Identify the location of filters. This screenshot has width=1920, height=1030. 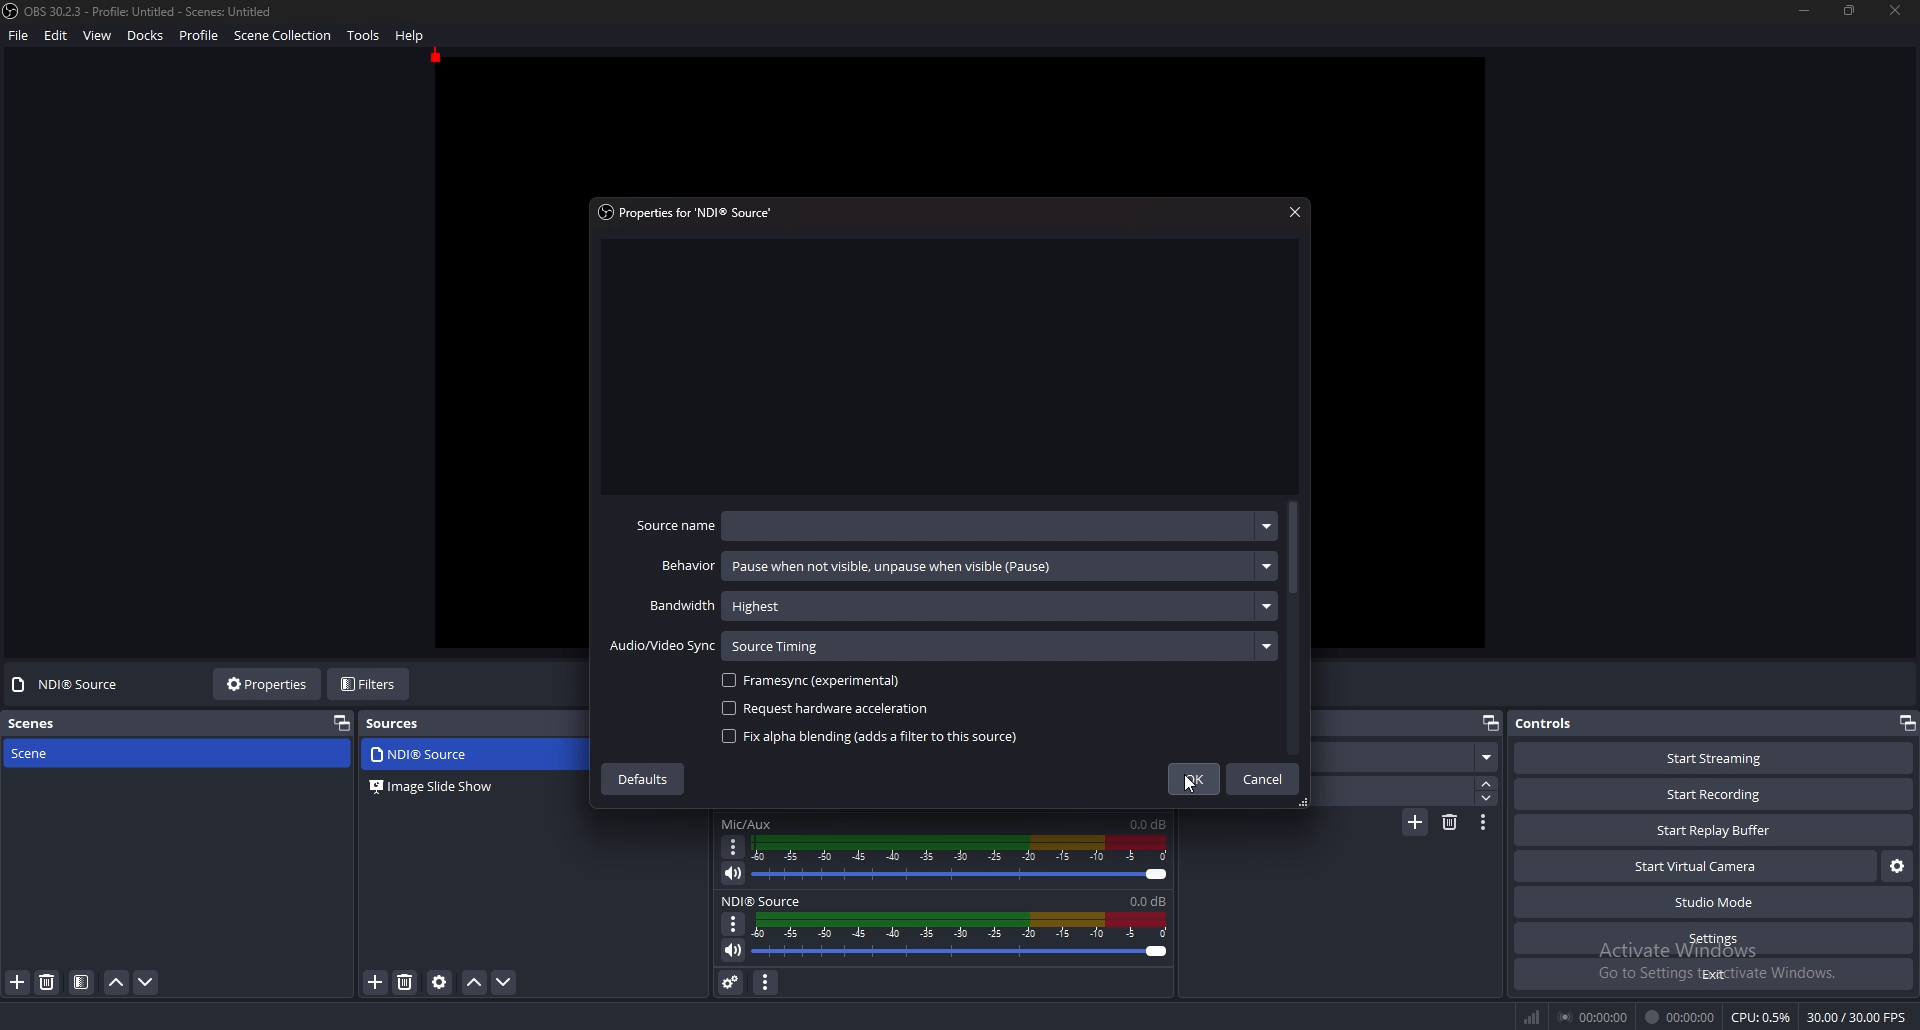
(369, 685).